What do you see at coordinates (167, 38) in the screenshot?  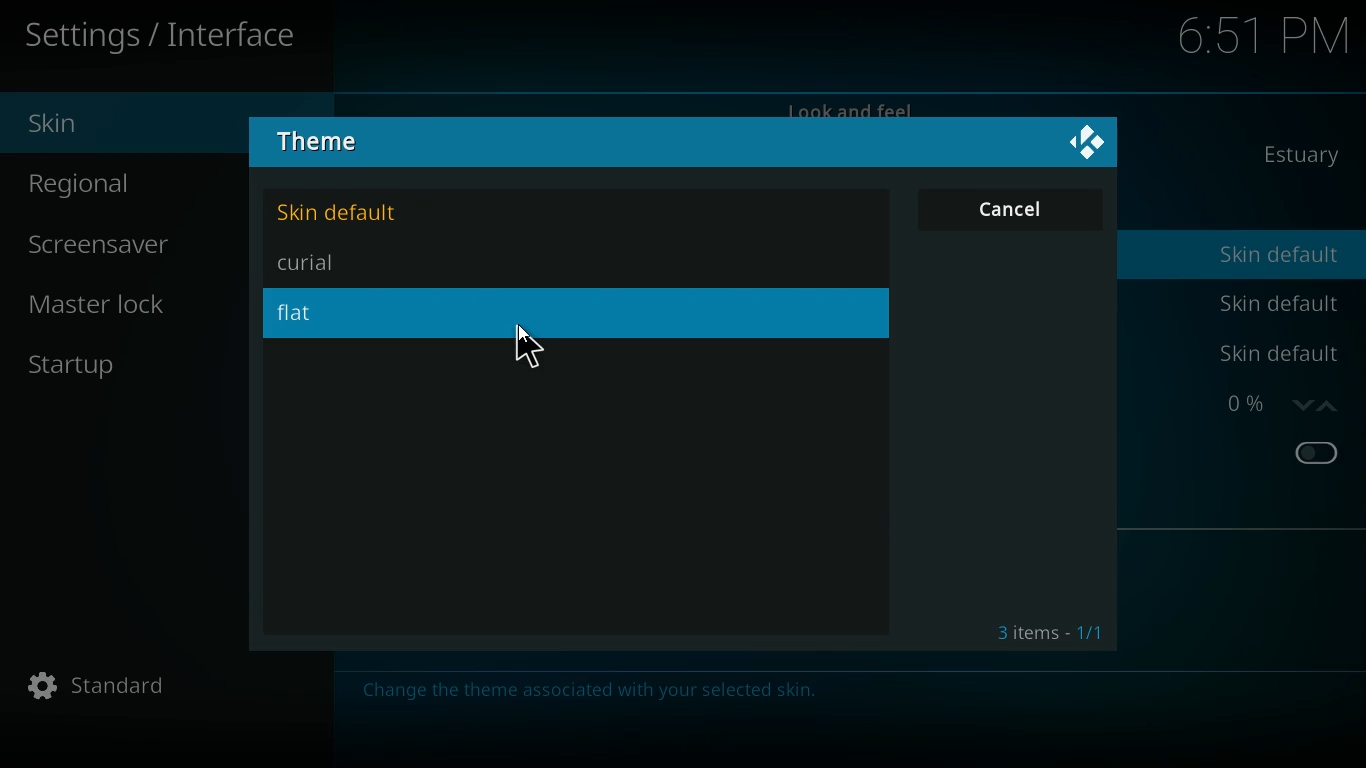 I see `Settings / Interface` at bounding box center [167, 38].